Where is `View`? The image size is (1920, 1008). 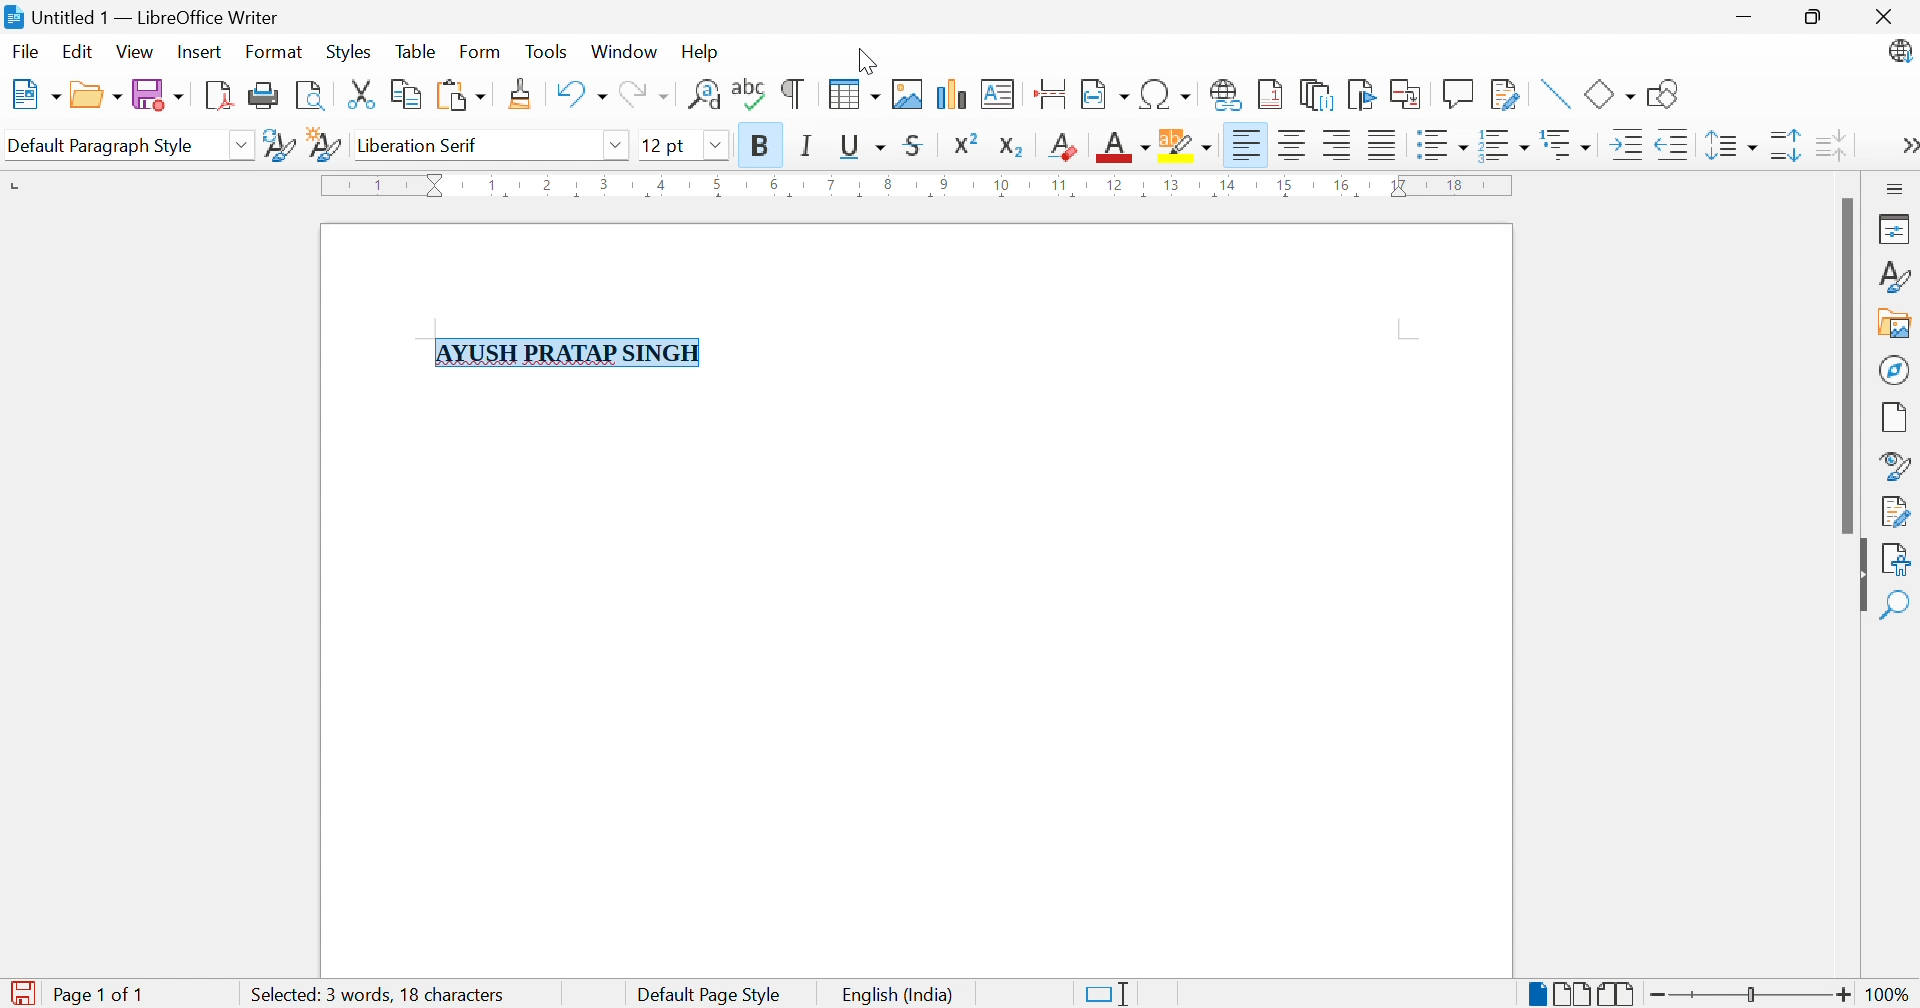 View is located at coordinates (136, 50).